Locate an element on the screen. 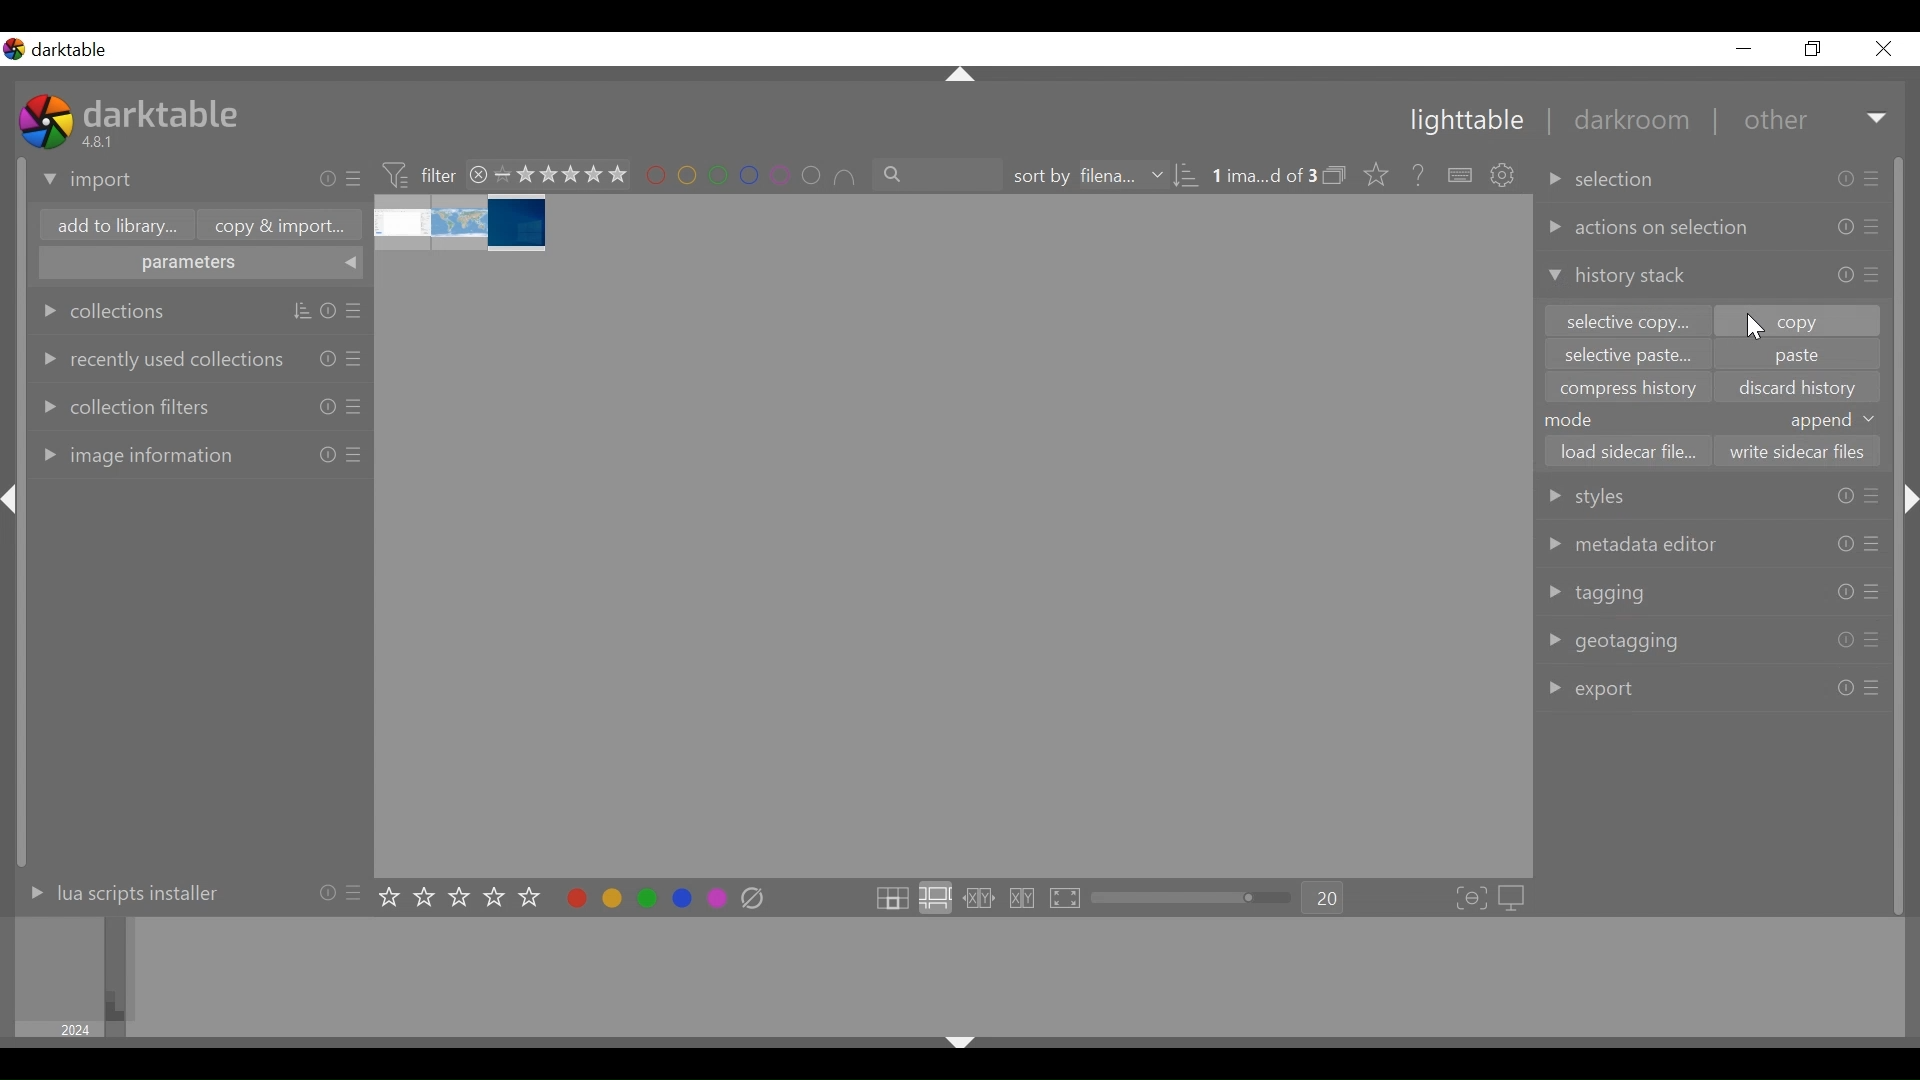  info is located at coordinates (1845, 498).